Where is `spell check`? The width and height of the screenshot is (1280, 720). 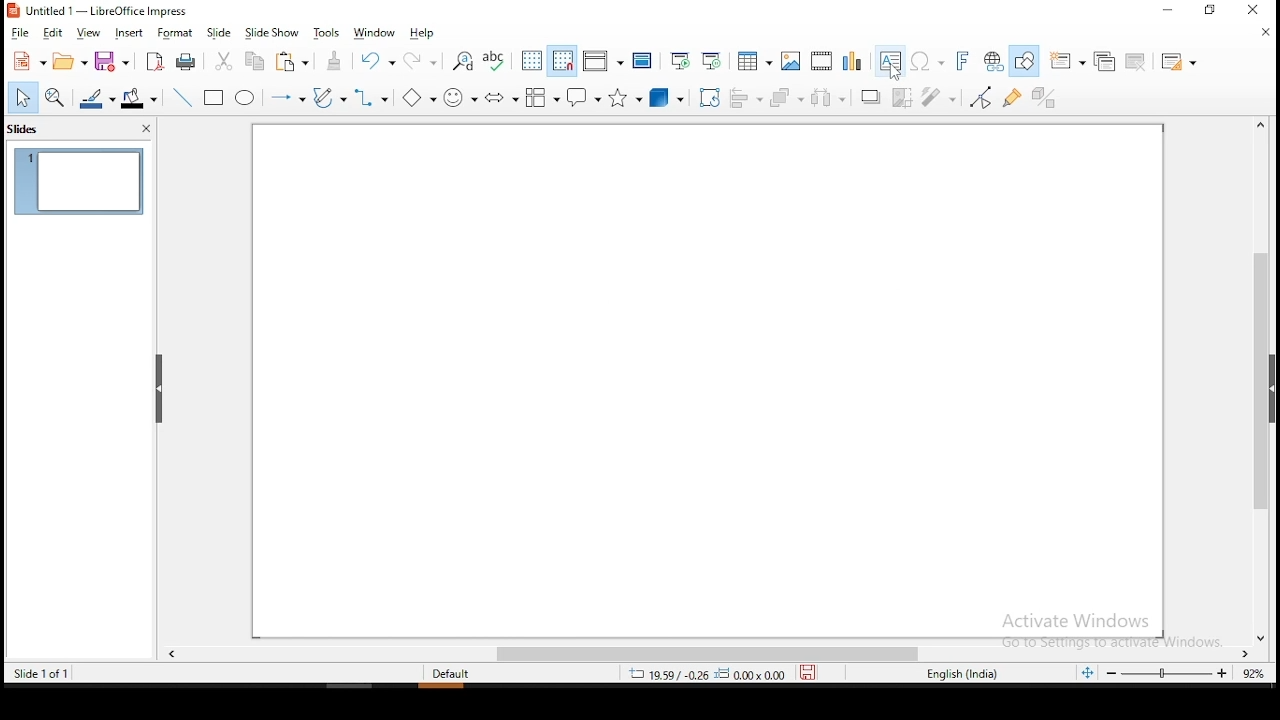 spell check is located at coordinates (496, 61).